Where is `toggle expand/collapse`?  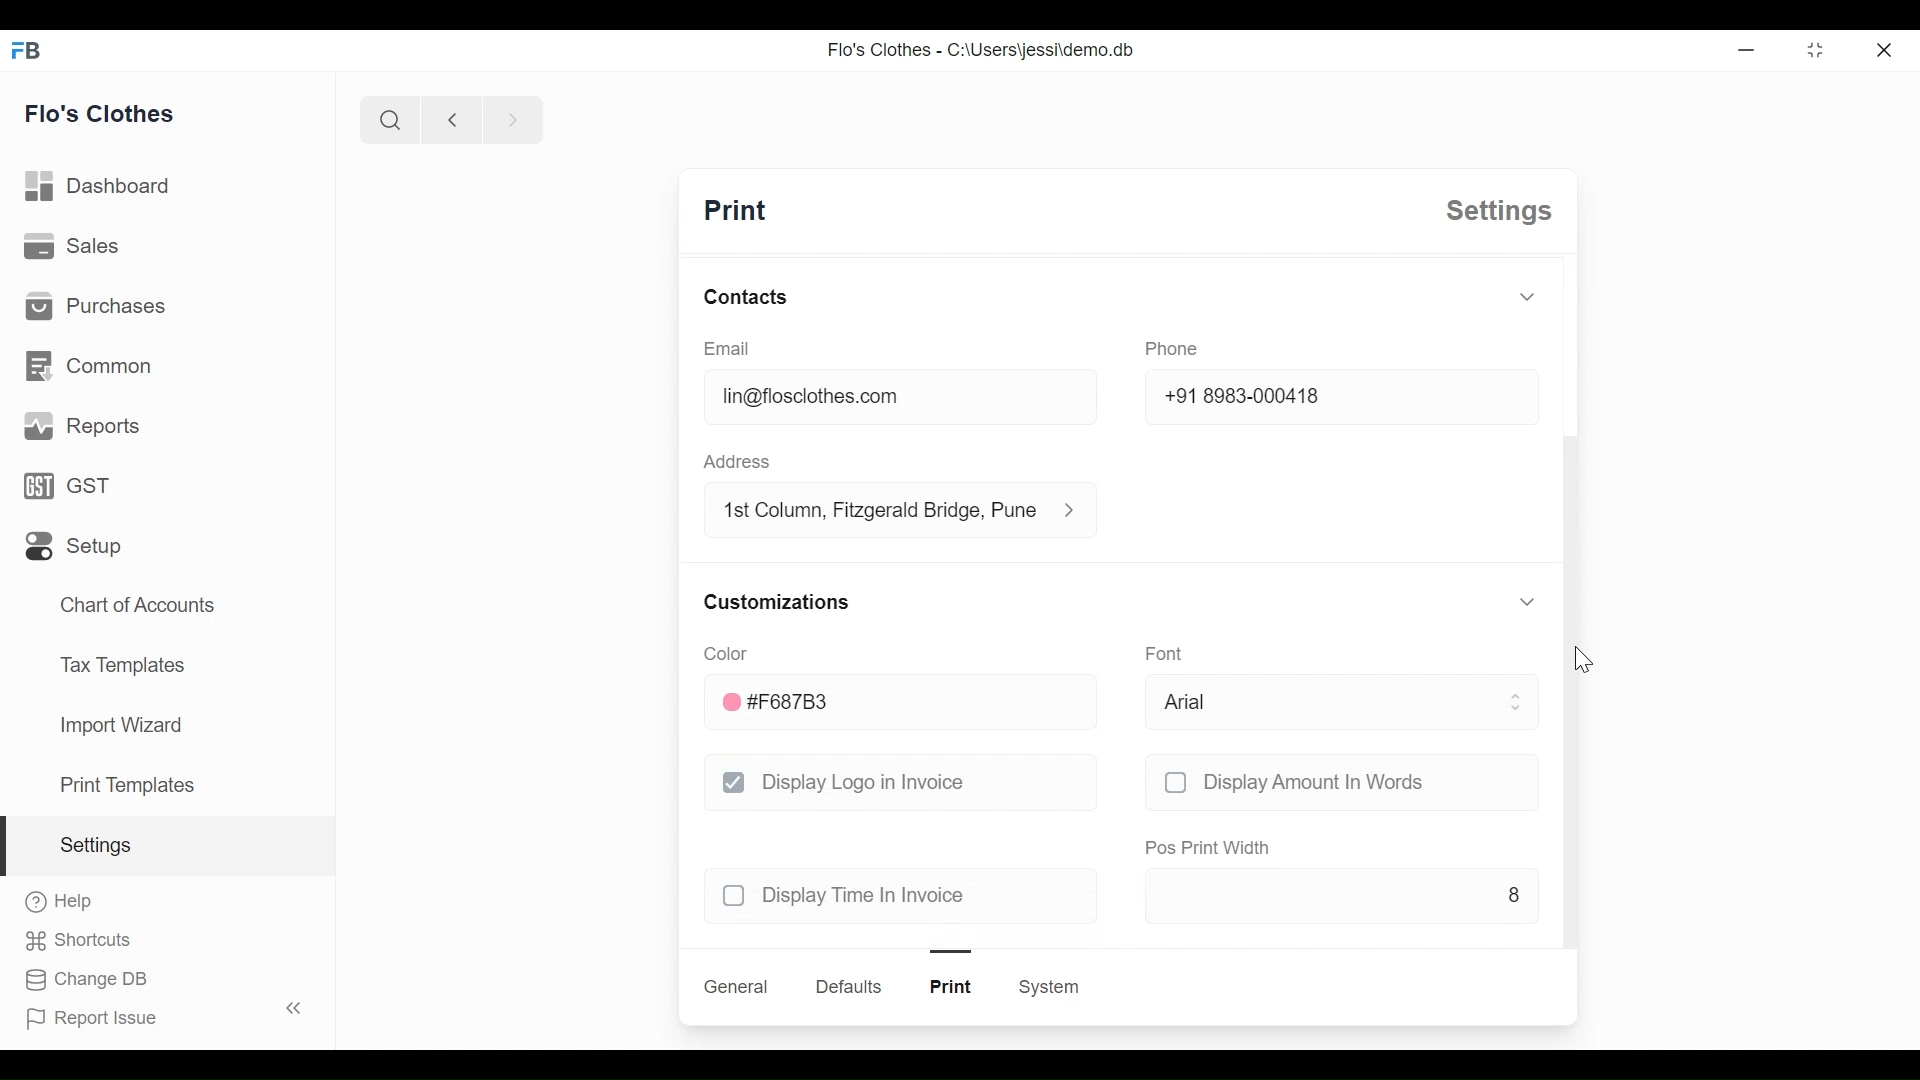 toggle expand/collapse is located at coordinates (1527, 296).